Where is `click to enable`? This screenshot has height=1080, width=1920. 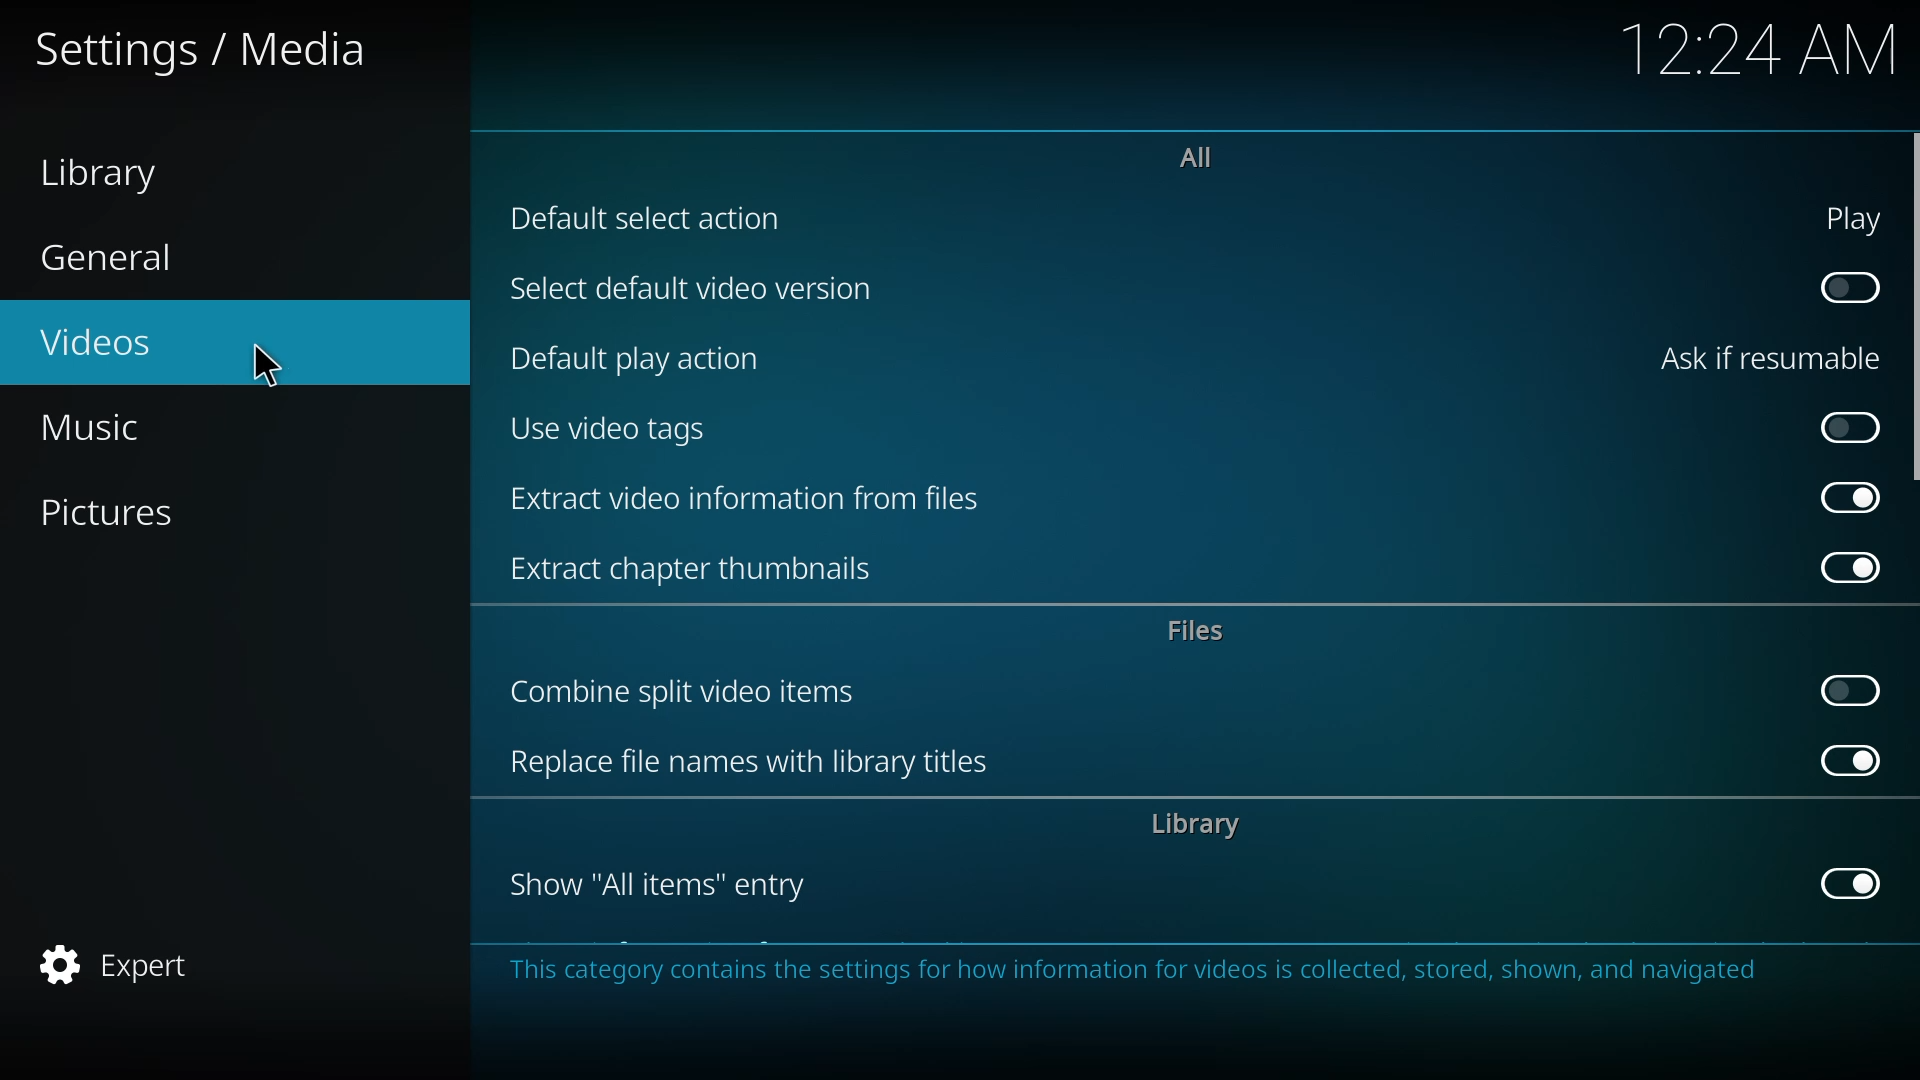 click to enable is located at coordinates (1849, 688).